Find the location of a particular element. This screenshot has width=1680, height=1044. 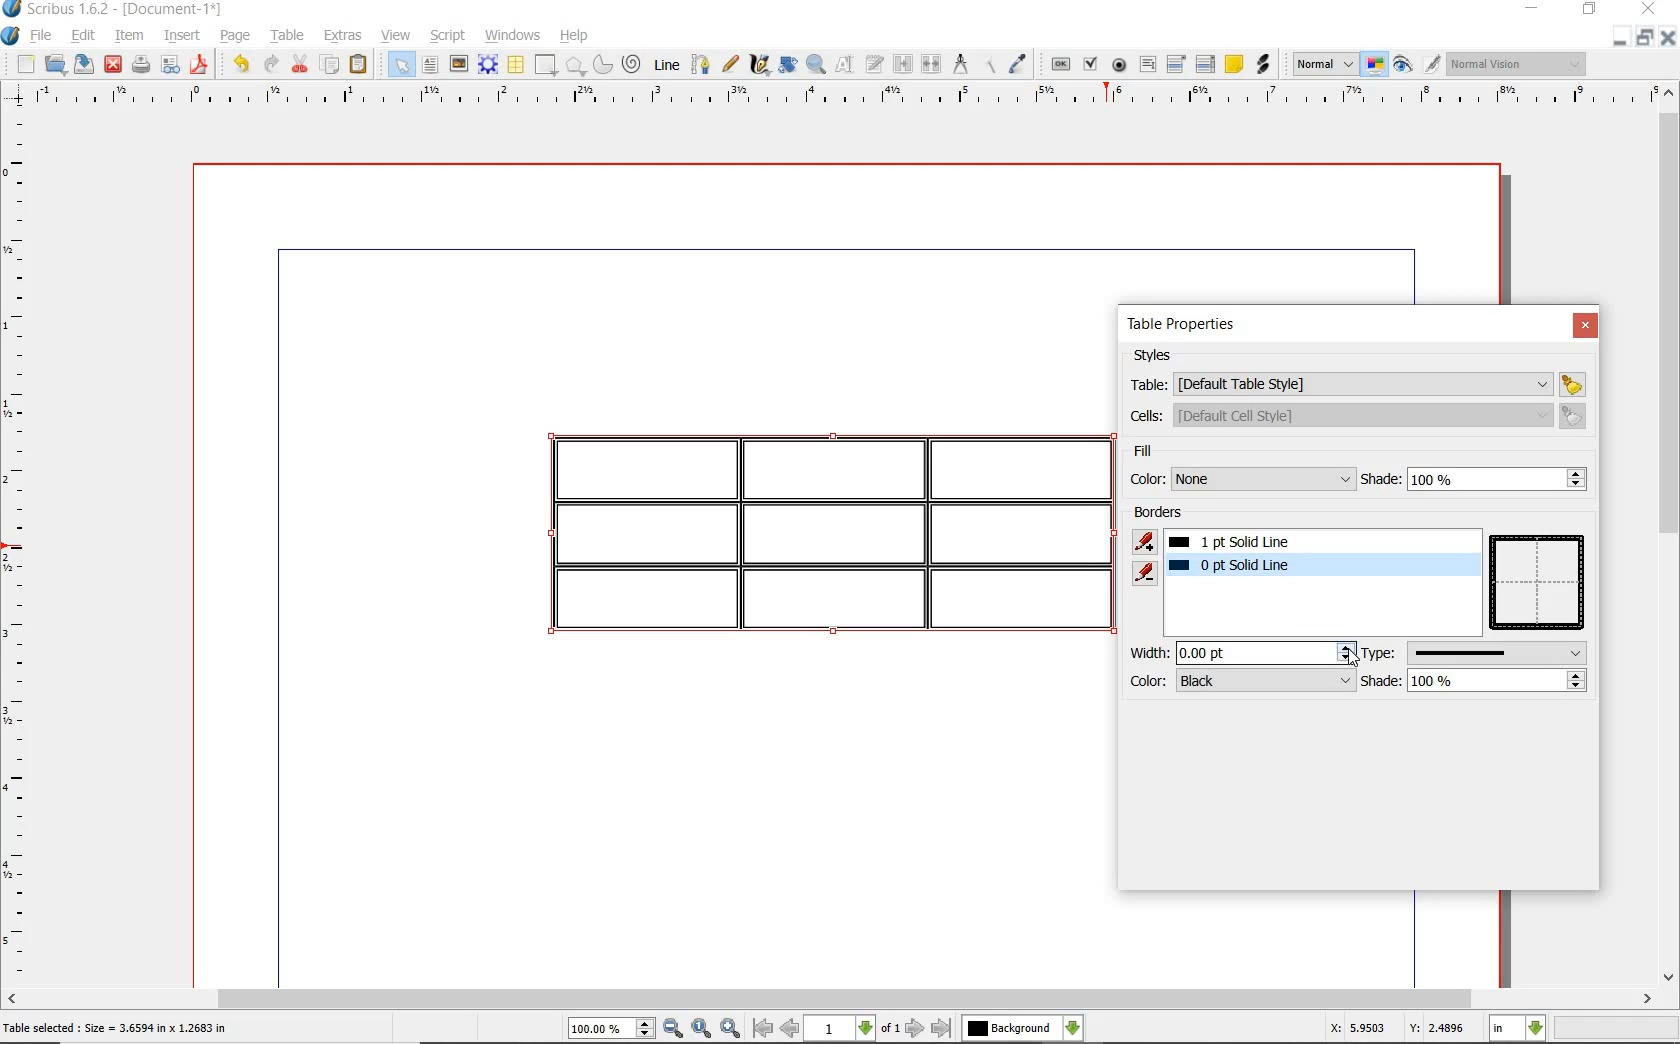

page is located at coordinates (236, 37).